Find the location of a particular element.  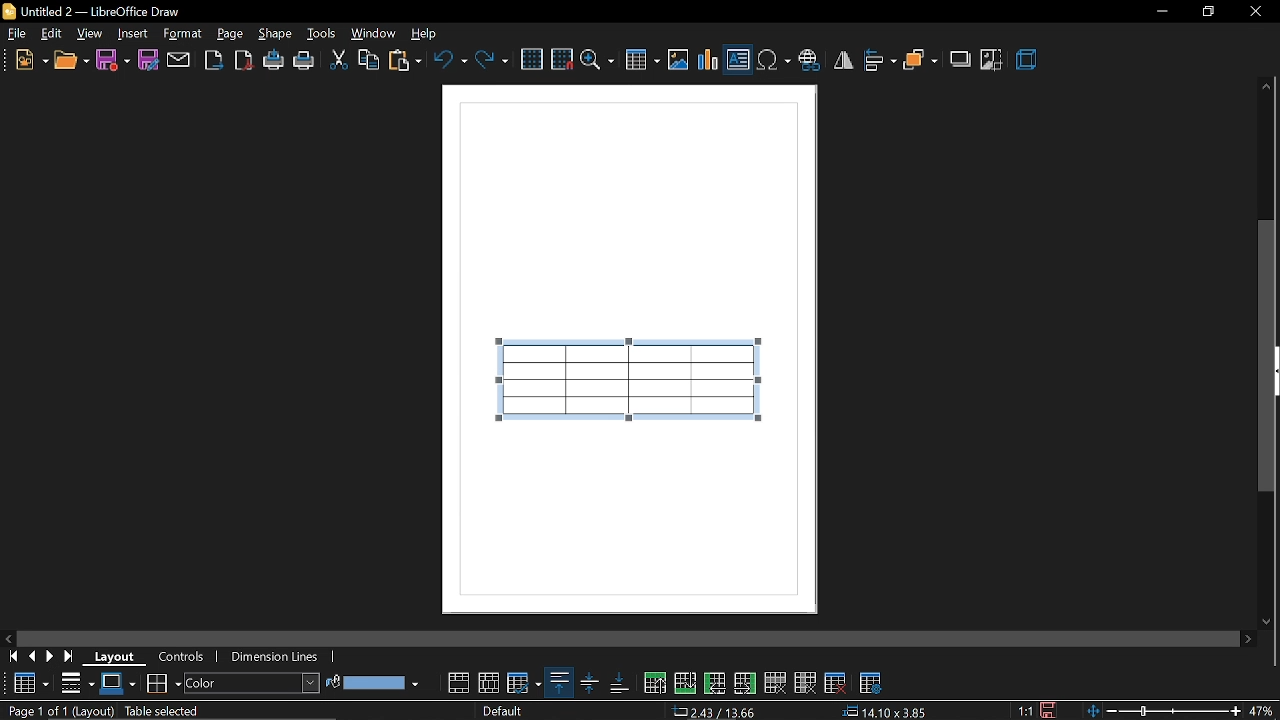

redo is located at coordinates (493, 62).